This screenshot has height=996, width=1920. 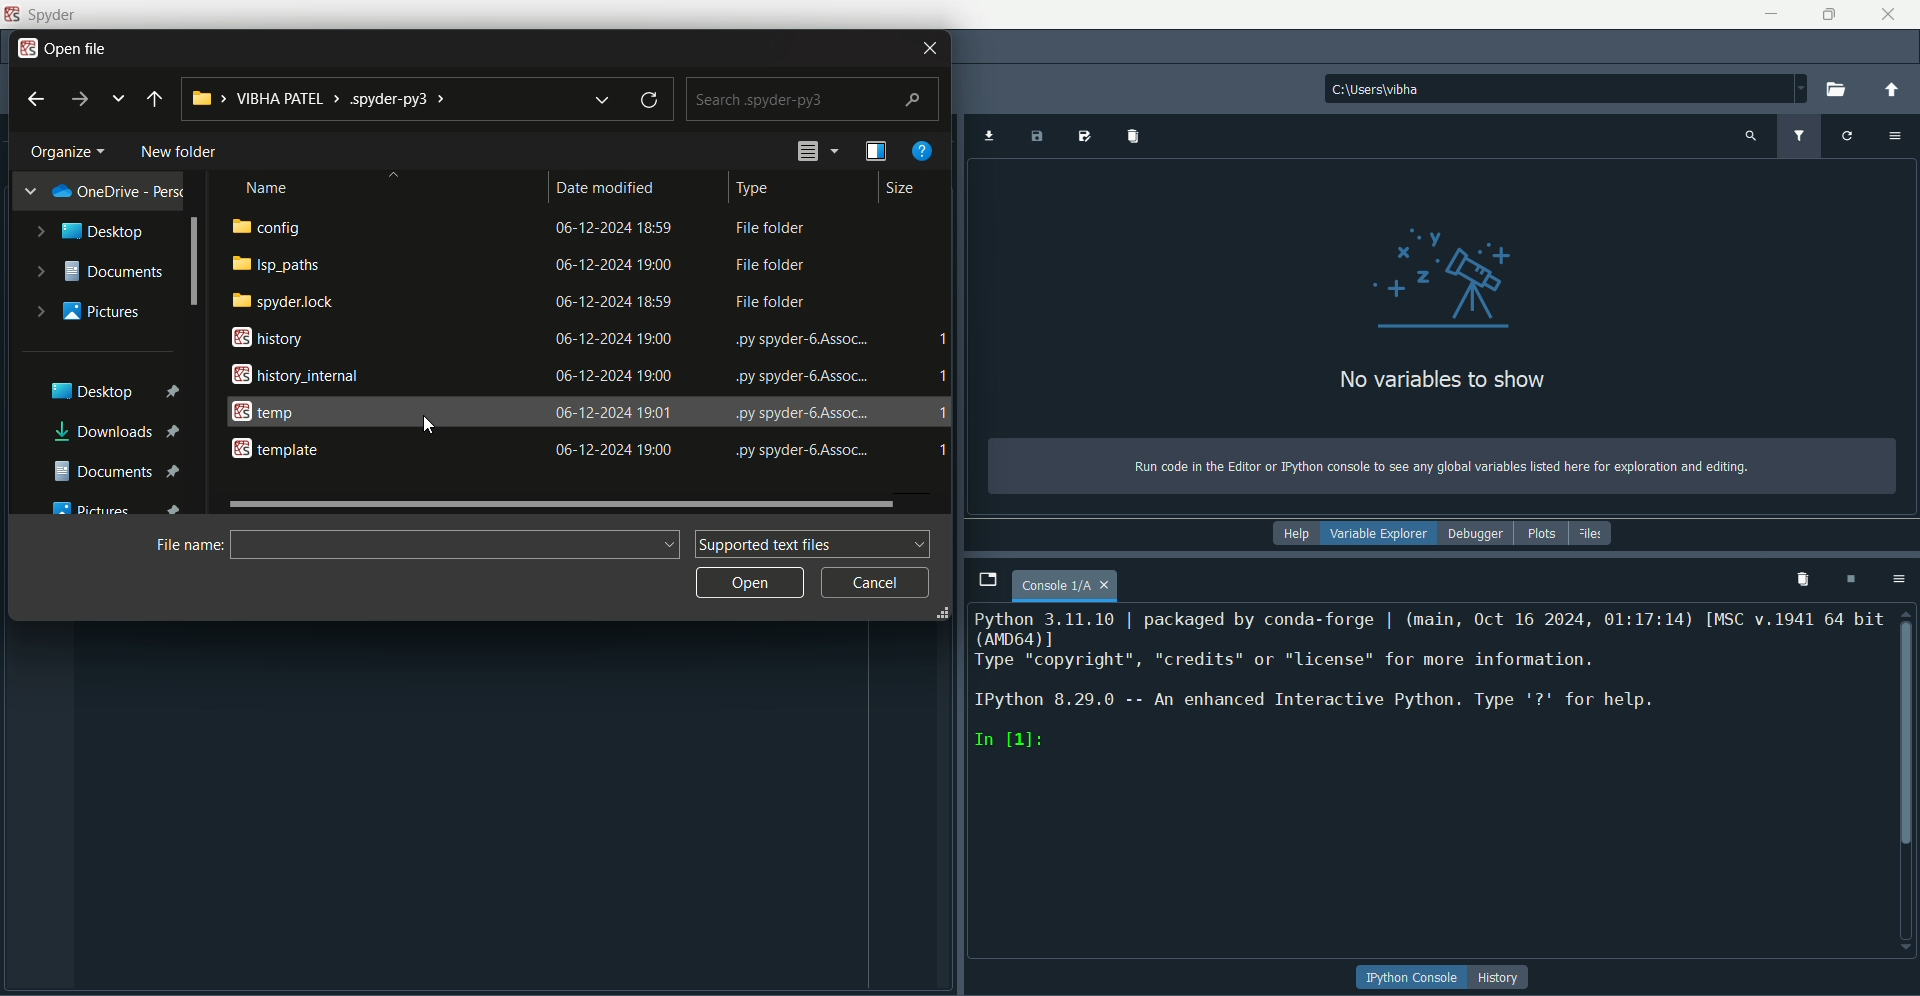 I want to click on file path, so click(x=1564, y=88).